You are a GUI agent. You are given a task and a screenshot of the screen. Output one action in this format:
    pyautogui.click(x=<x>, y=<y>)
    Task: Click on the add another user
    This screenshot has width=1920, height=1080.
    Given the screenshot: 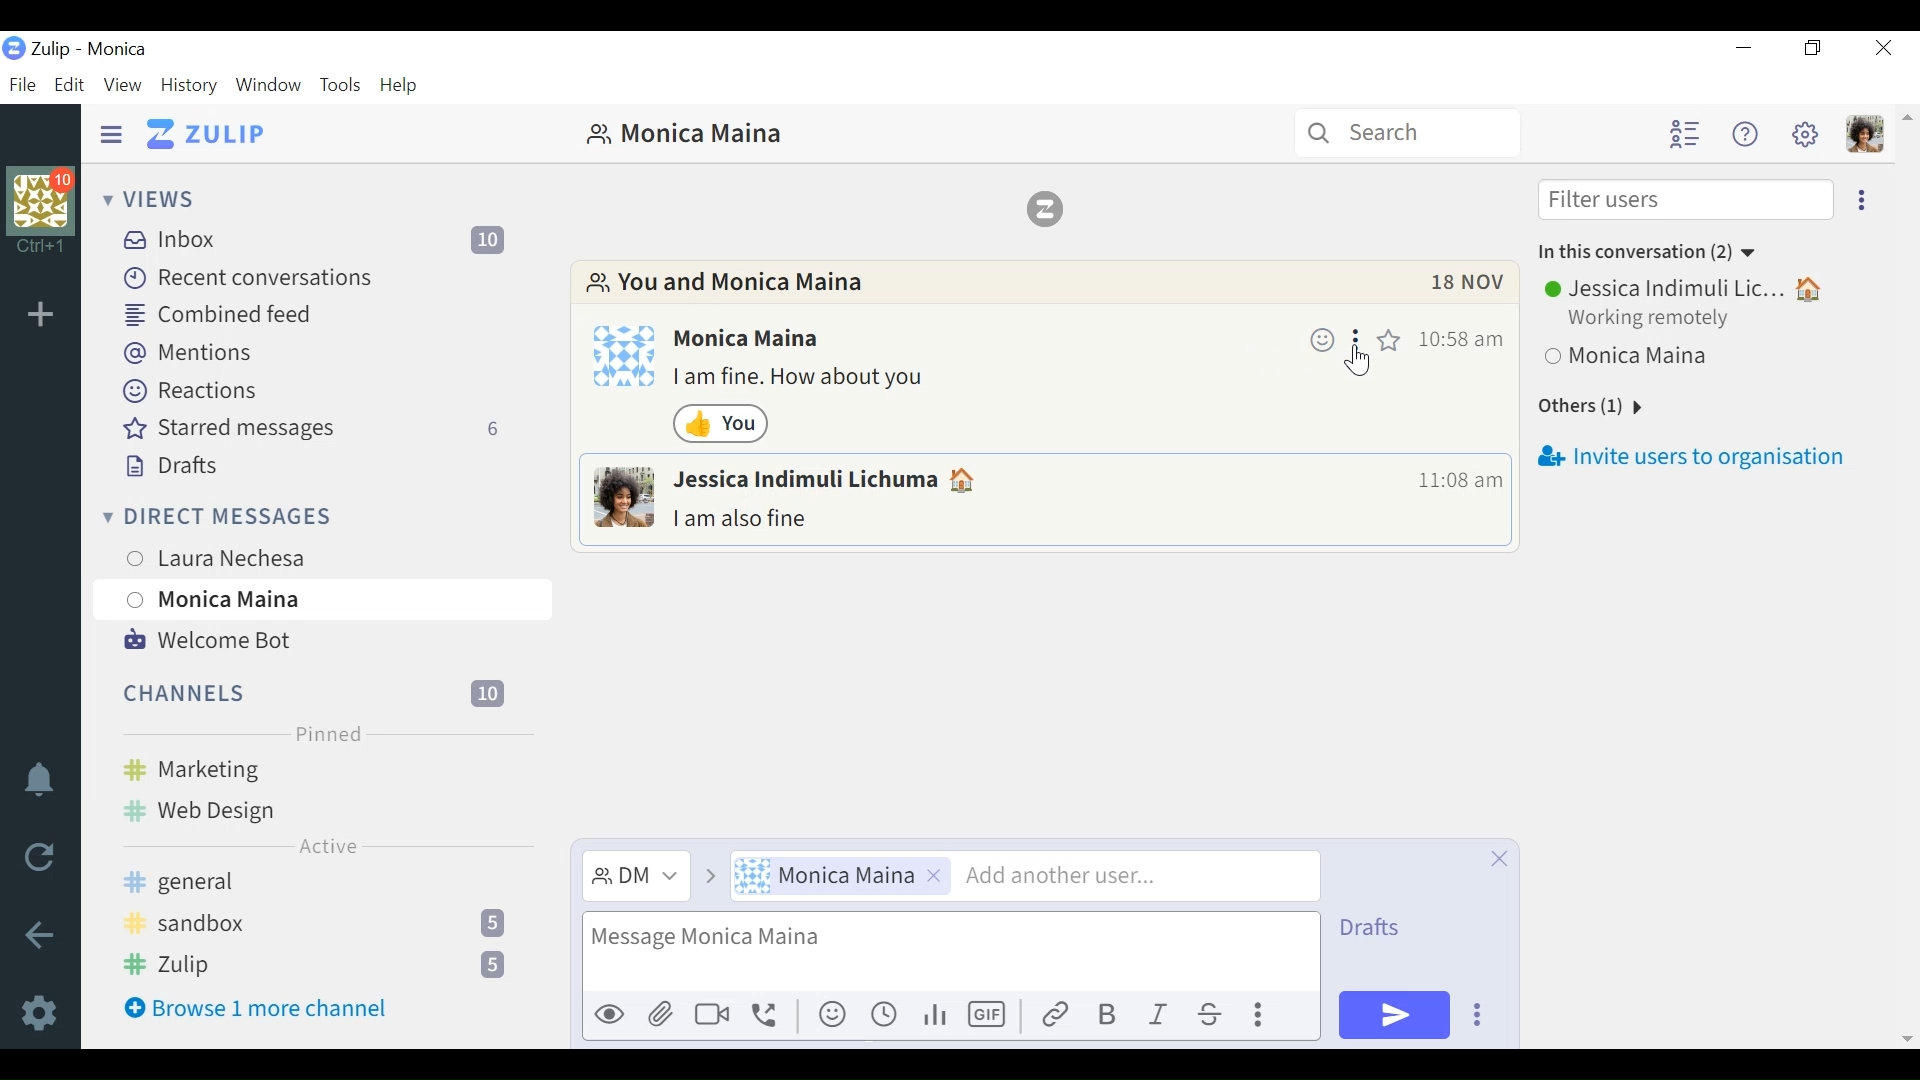 What is the action you would take?
    pyautogui.click(x=1135, y=876)
    